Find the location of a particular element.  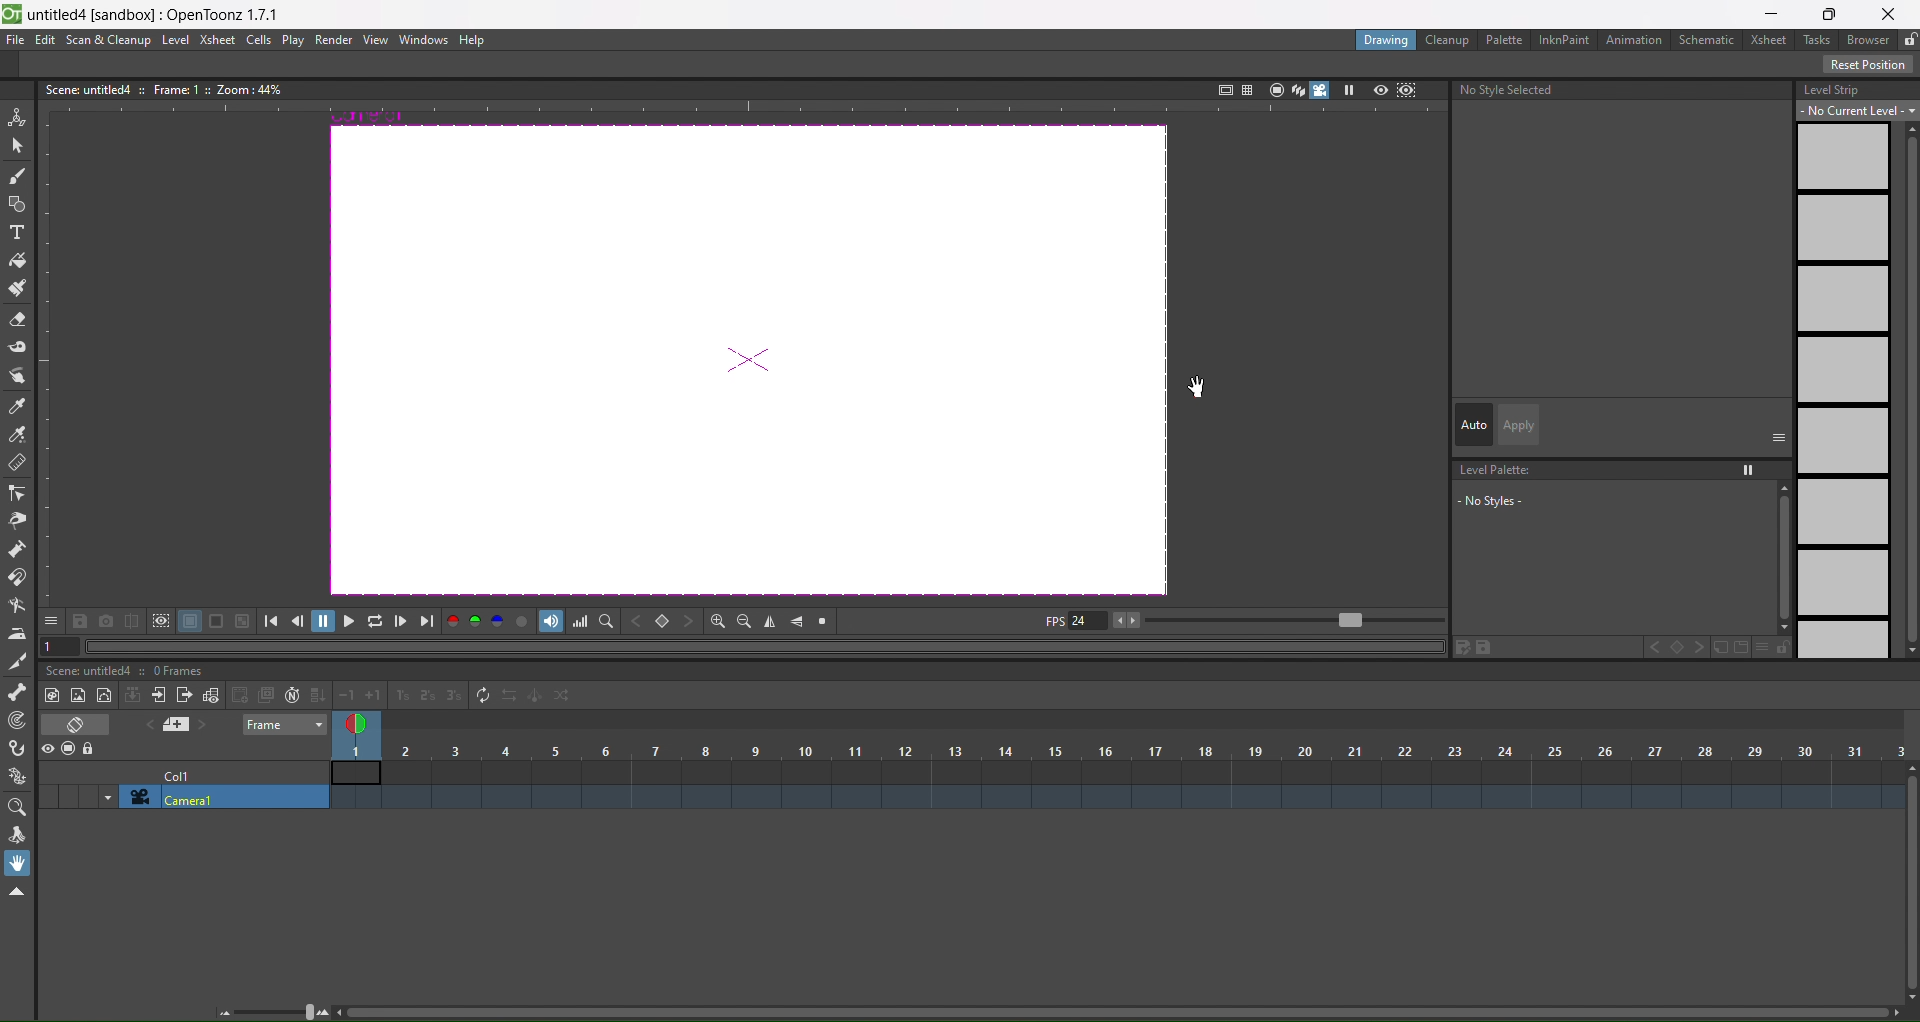

close is located at coordinates (1895, 11).